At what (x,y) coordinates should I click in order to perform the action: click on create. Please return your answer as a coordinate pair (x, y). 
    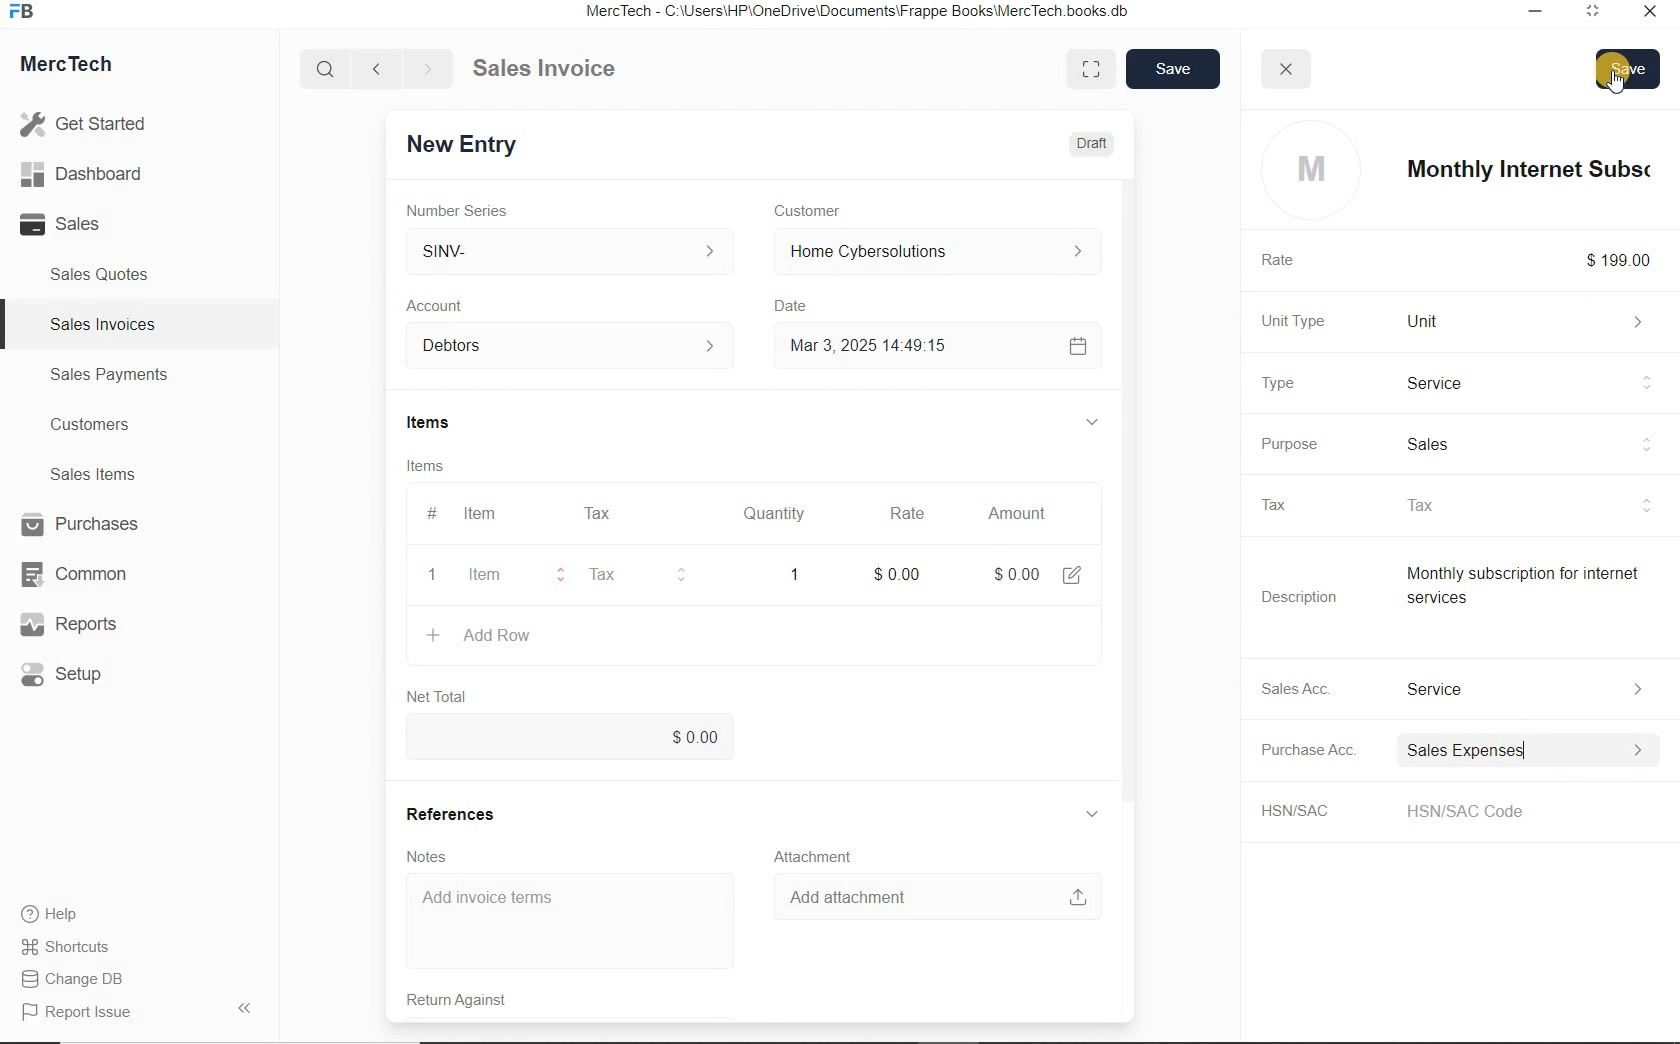
    Looking at the image, I should click on (425, 635).